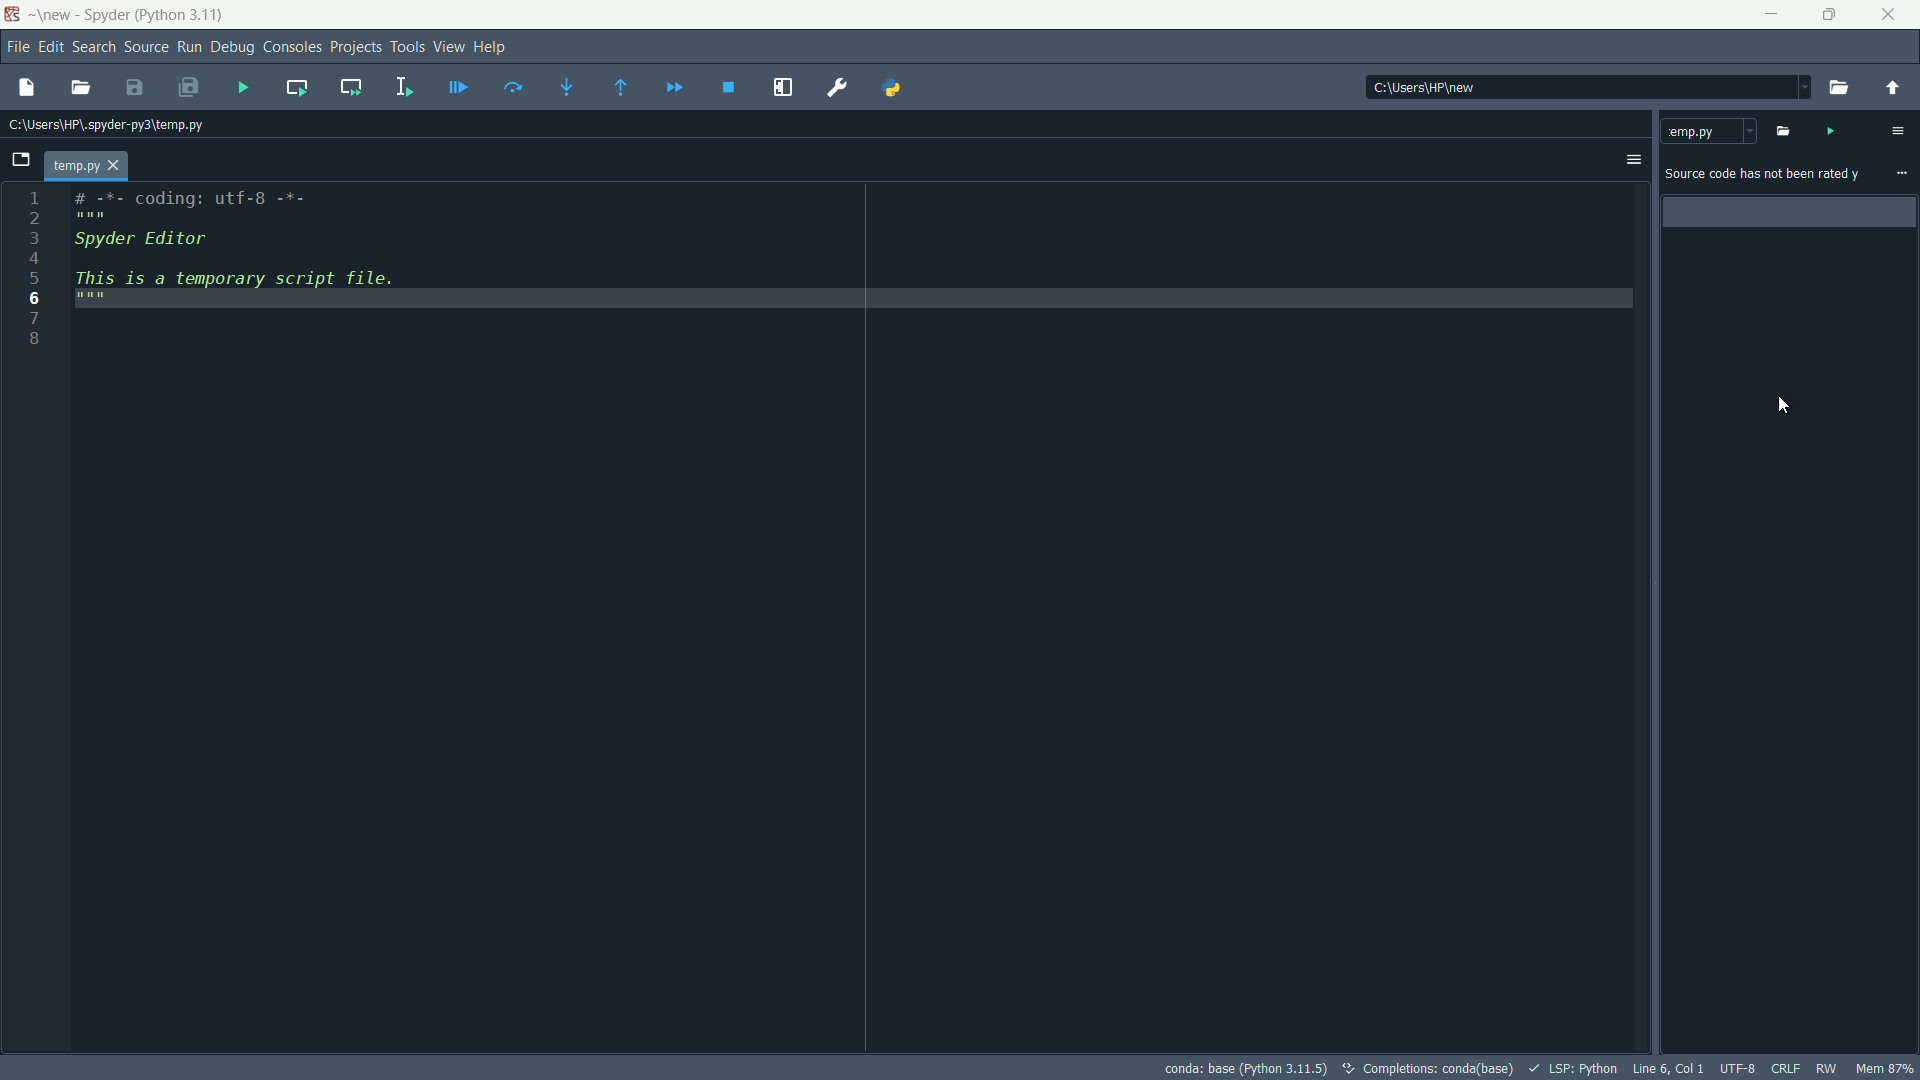 This screenshot has height=1080, width=1920. I want to click on browse tabs, so click(20, 160).